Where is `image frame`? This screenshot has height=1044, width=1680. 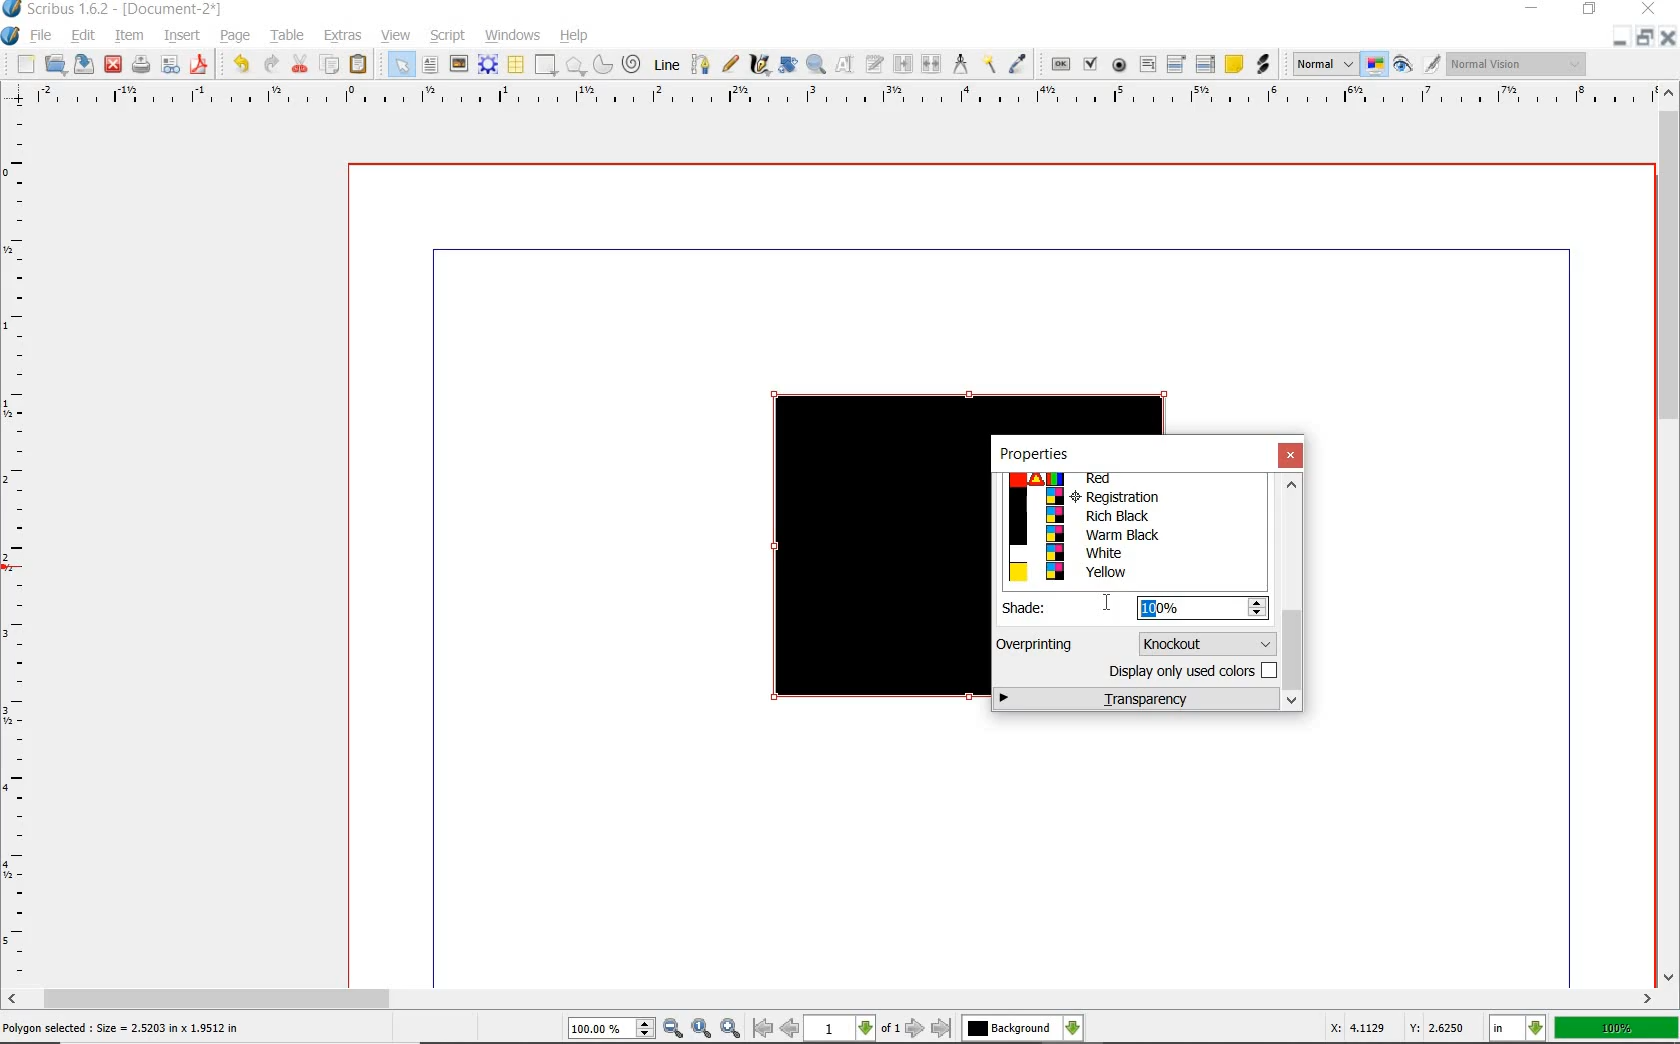
image frame is located at coordinates (460, 65).